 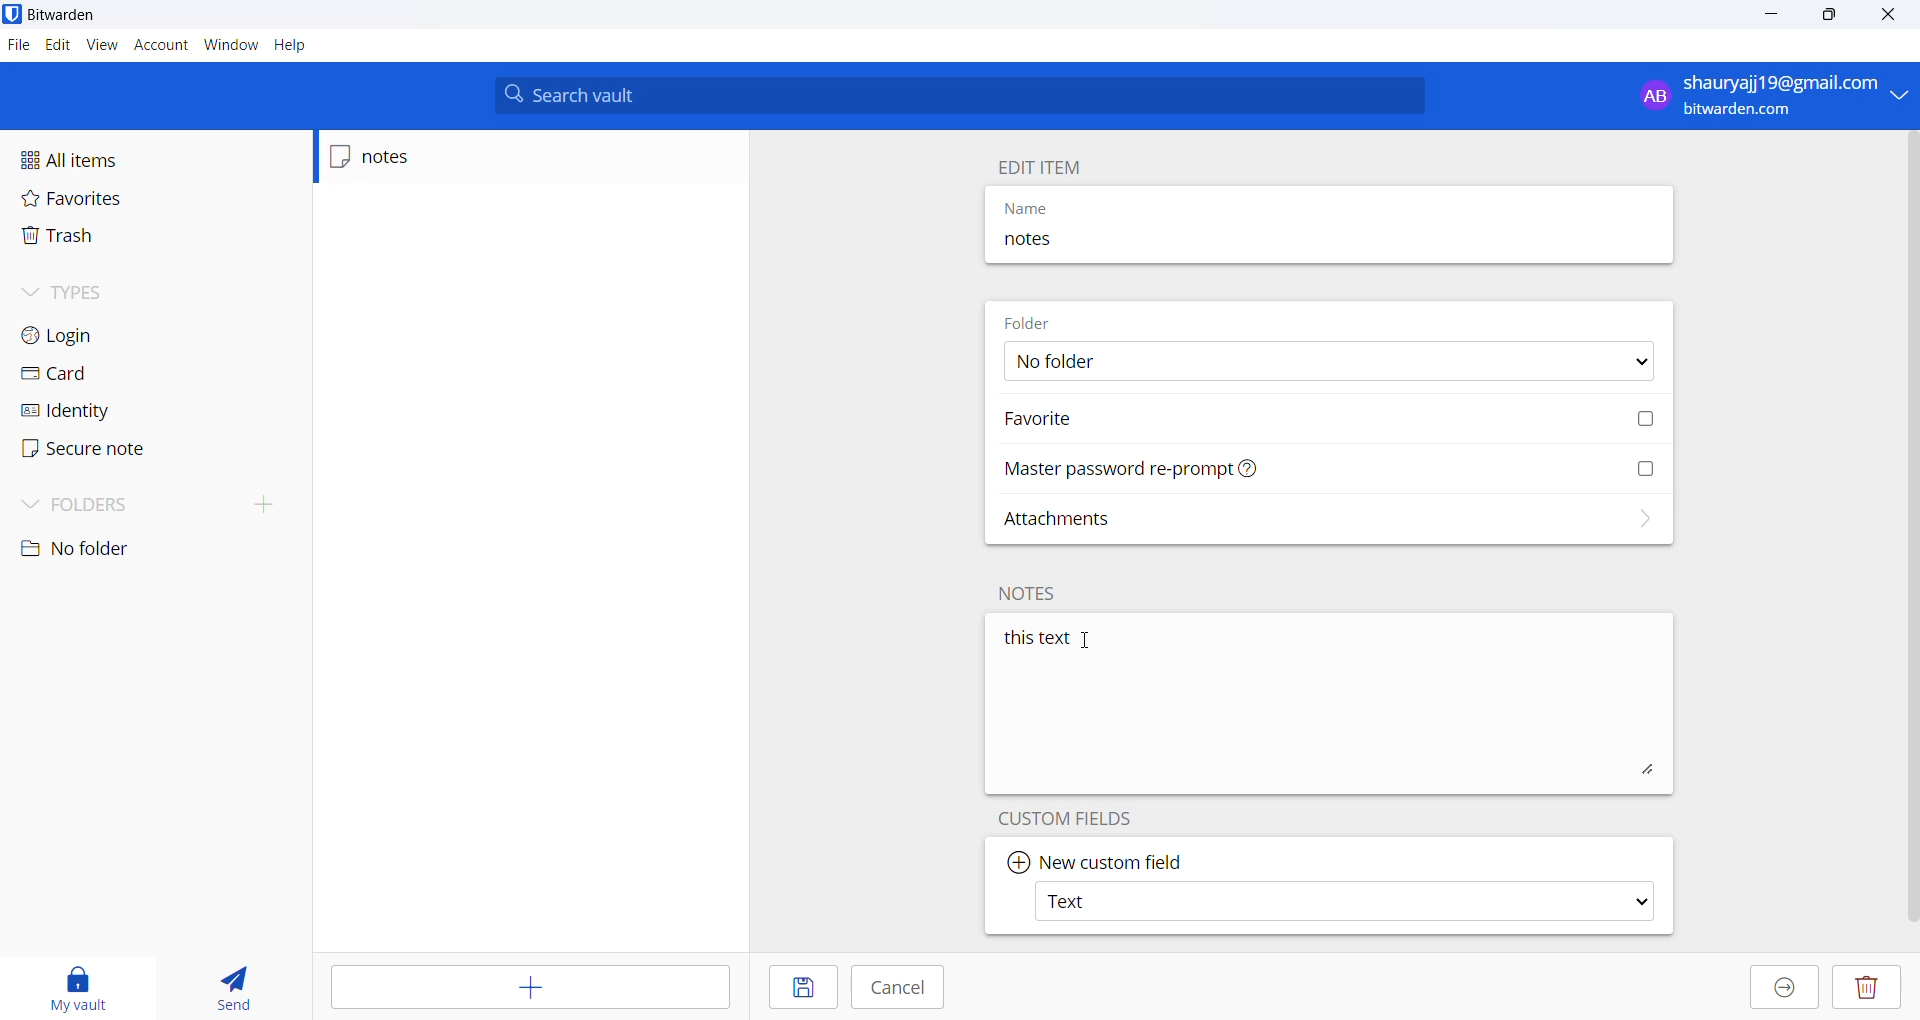 What do you see at coordinates (147, 503) in the screenshot?
I see `folder` at bounding box center [147, 503].